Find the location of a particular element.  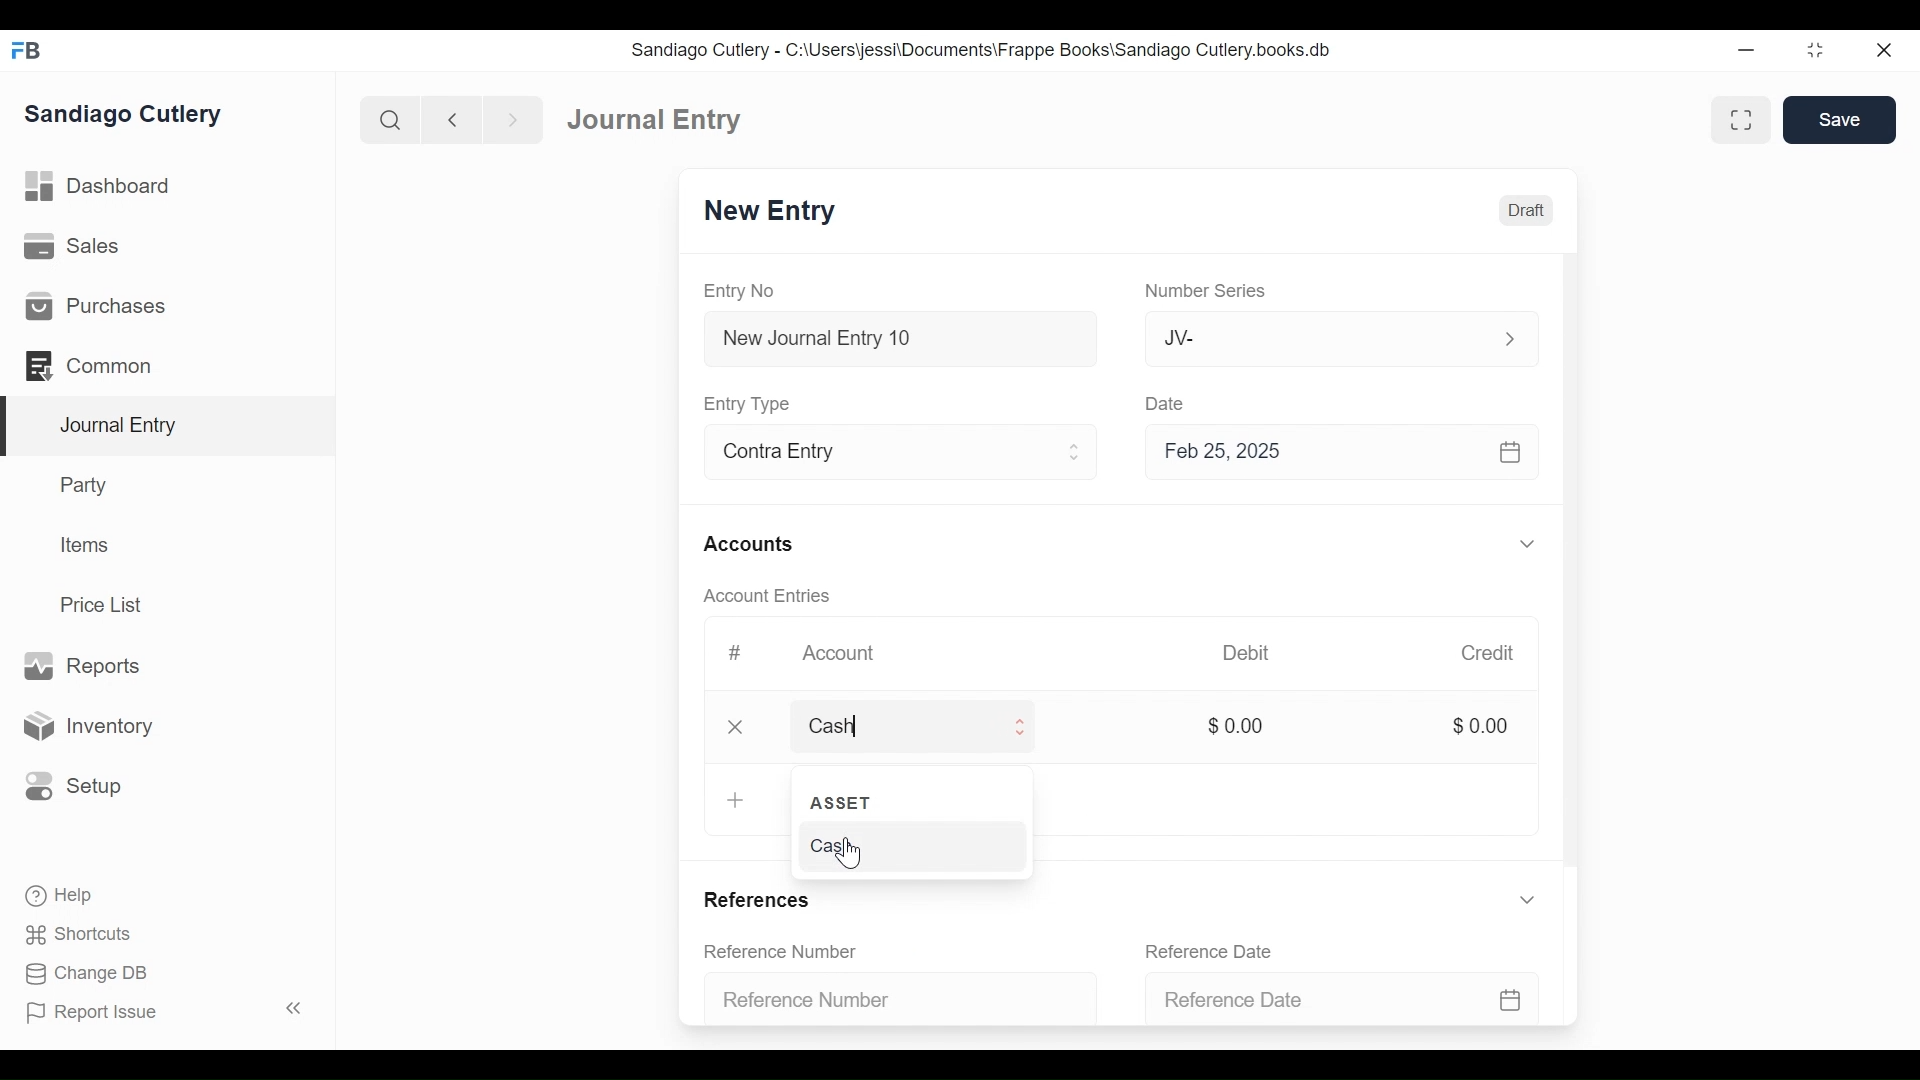

Change DB is located at coordinates (80, 973).